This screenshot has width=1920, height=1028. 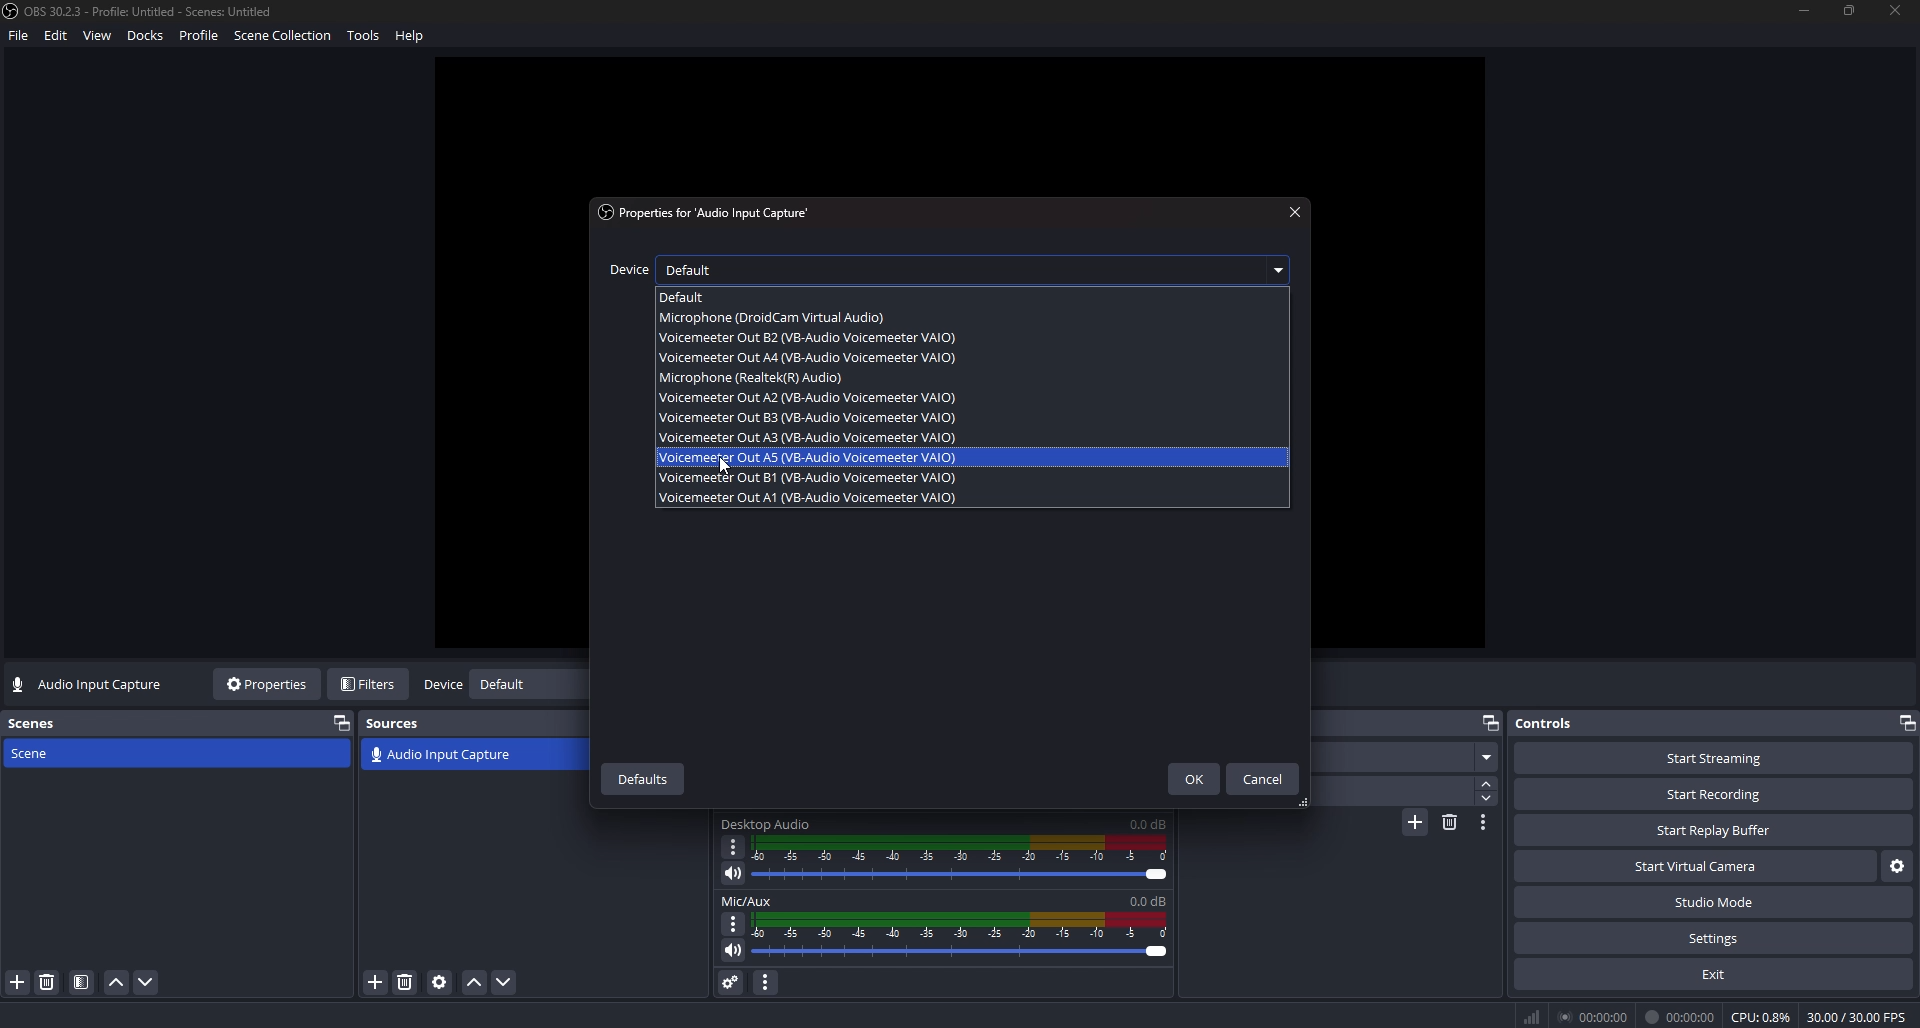 What do you see at coordinates (1191, 780) in the screenshot?
I see `ok` at bounding box center [1191, 780].